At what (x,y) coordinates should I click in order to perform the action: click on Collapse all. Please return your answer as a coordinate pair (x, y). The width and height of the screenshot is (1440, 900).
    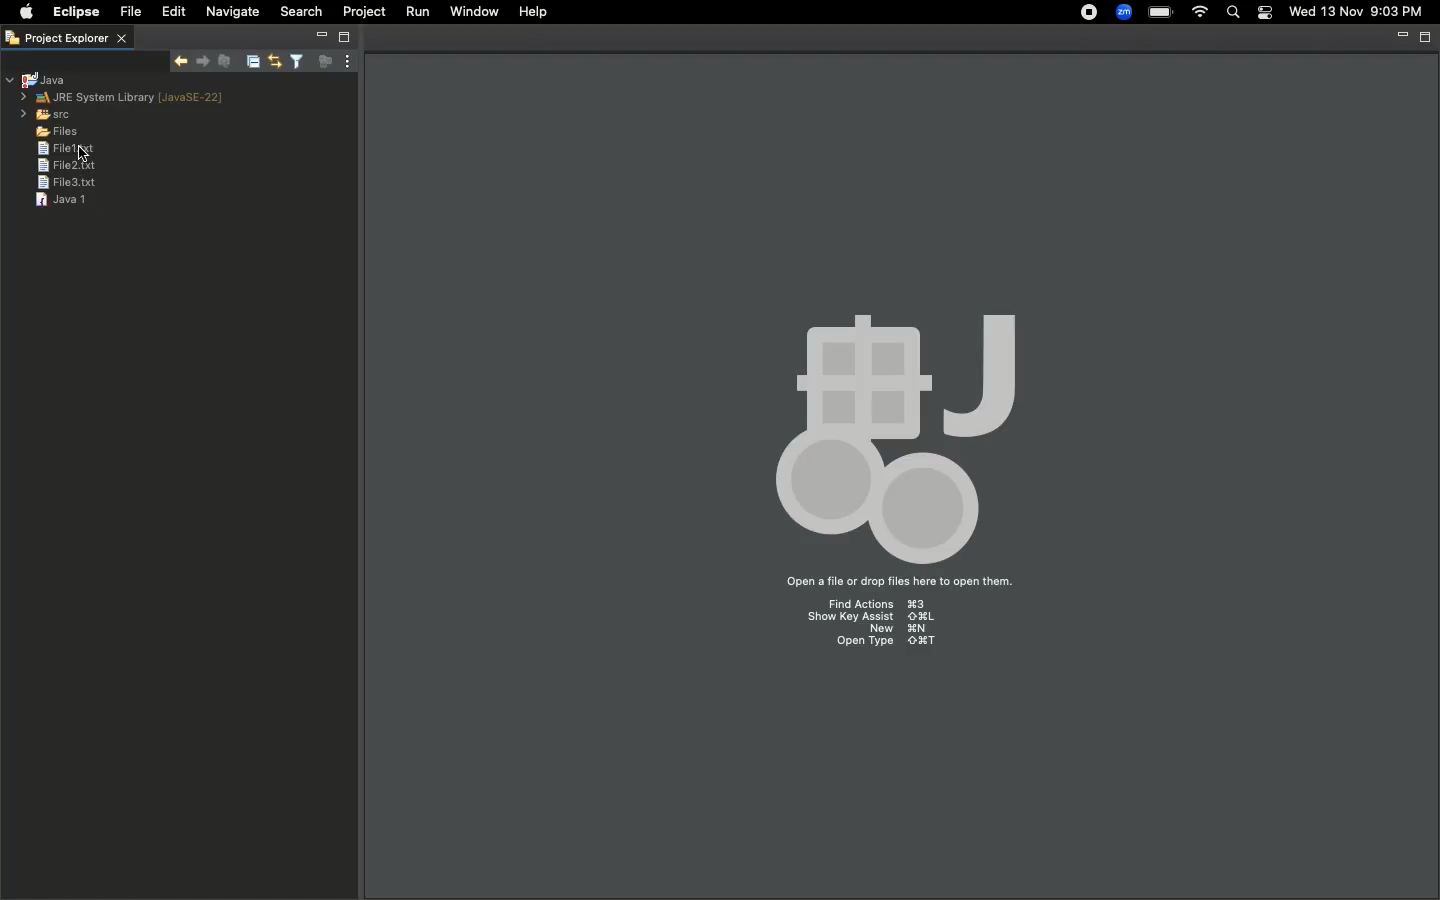
    Looking at the image, I should click on (250, 63).